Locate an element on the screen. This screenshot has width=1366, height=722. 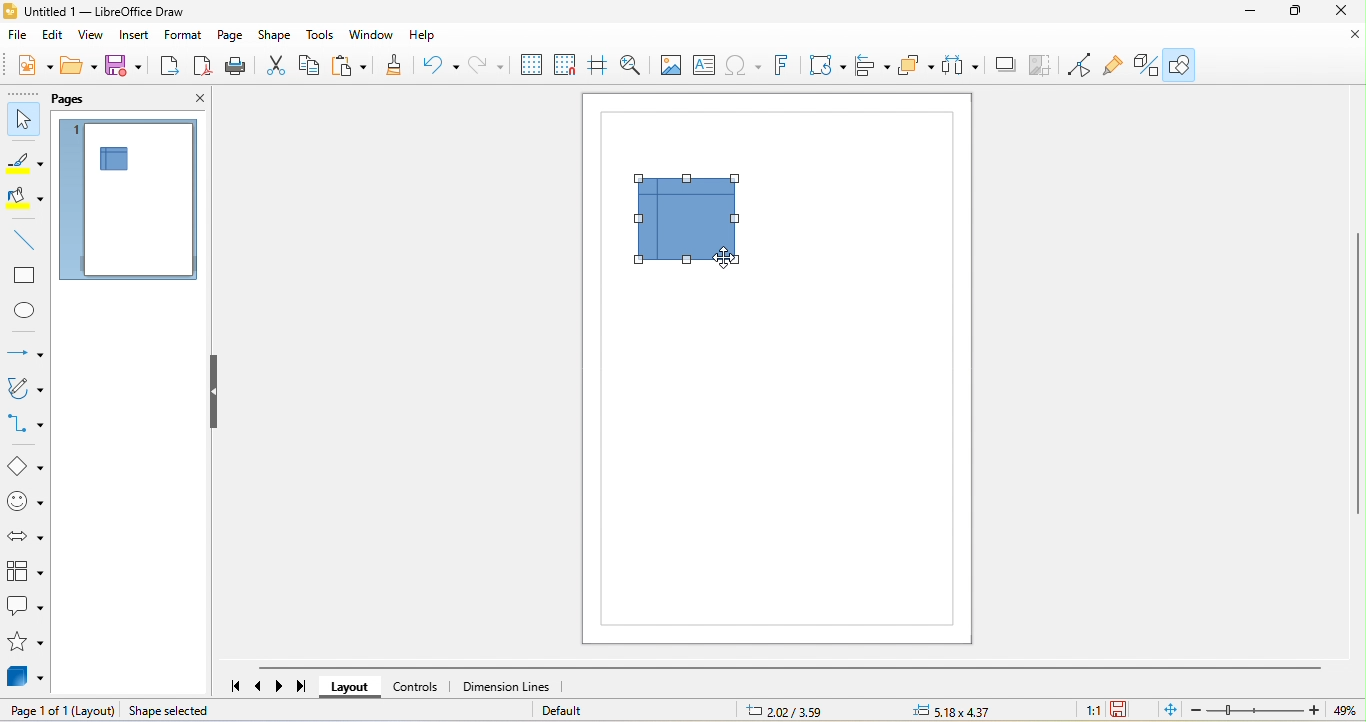
curve and polygons is located at coordinates (24, 390).